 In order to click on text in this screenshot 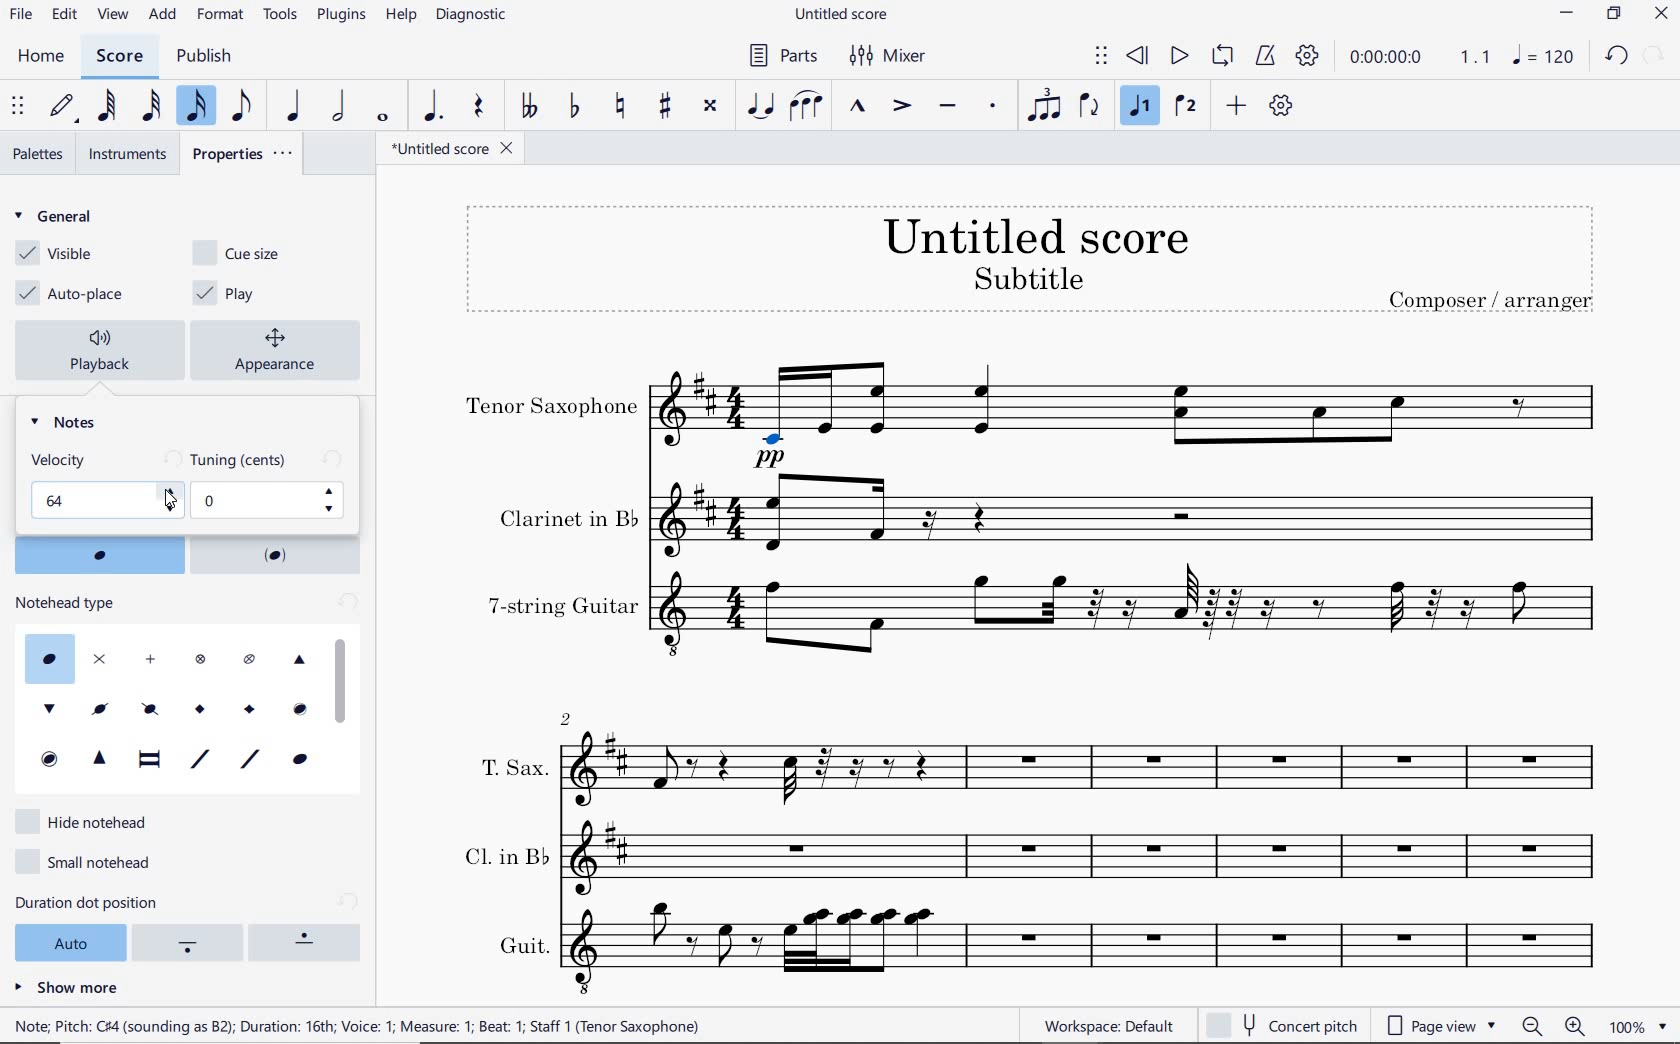, I will do `click(241, 460)`.